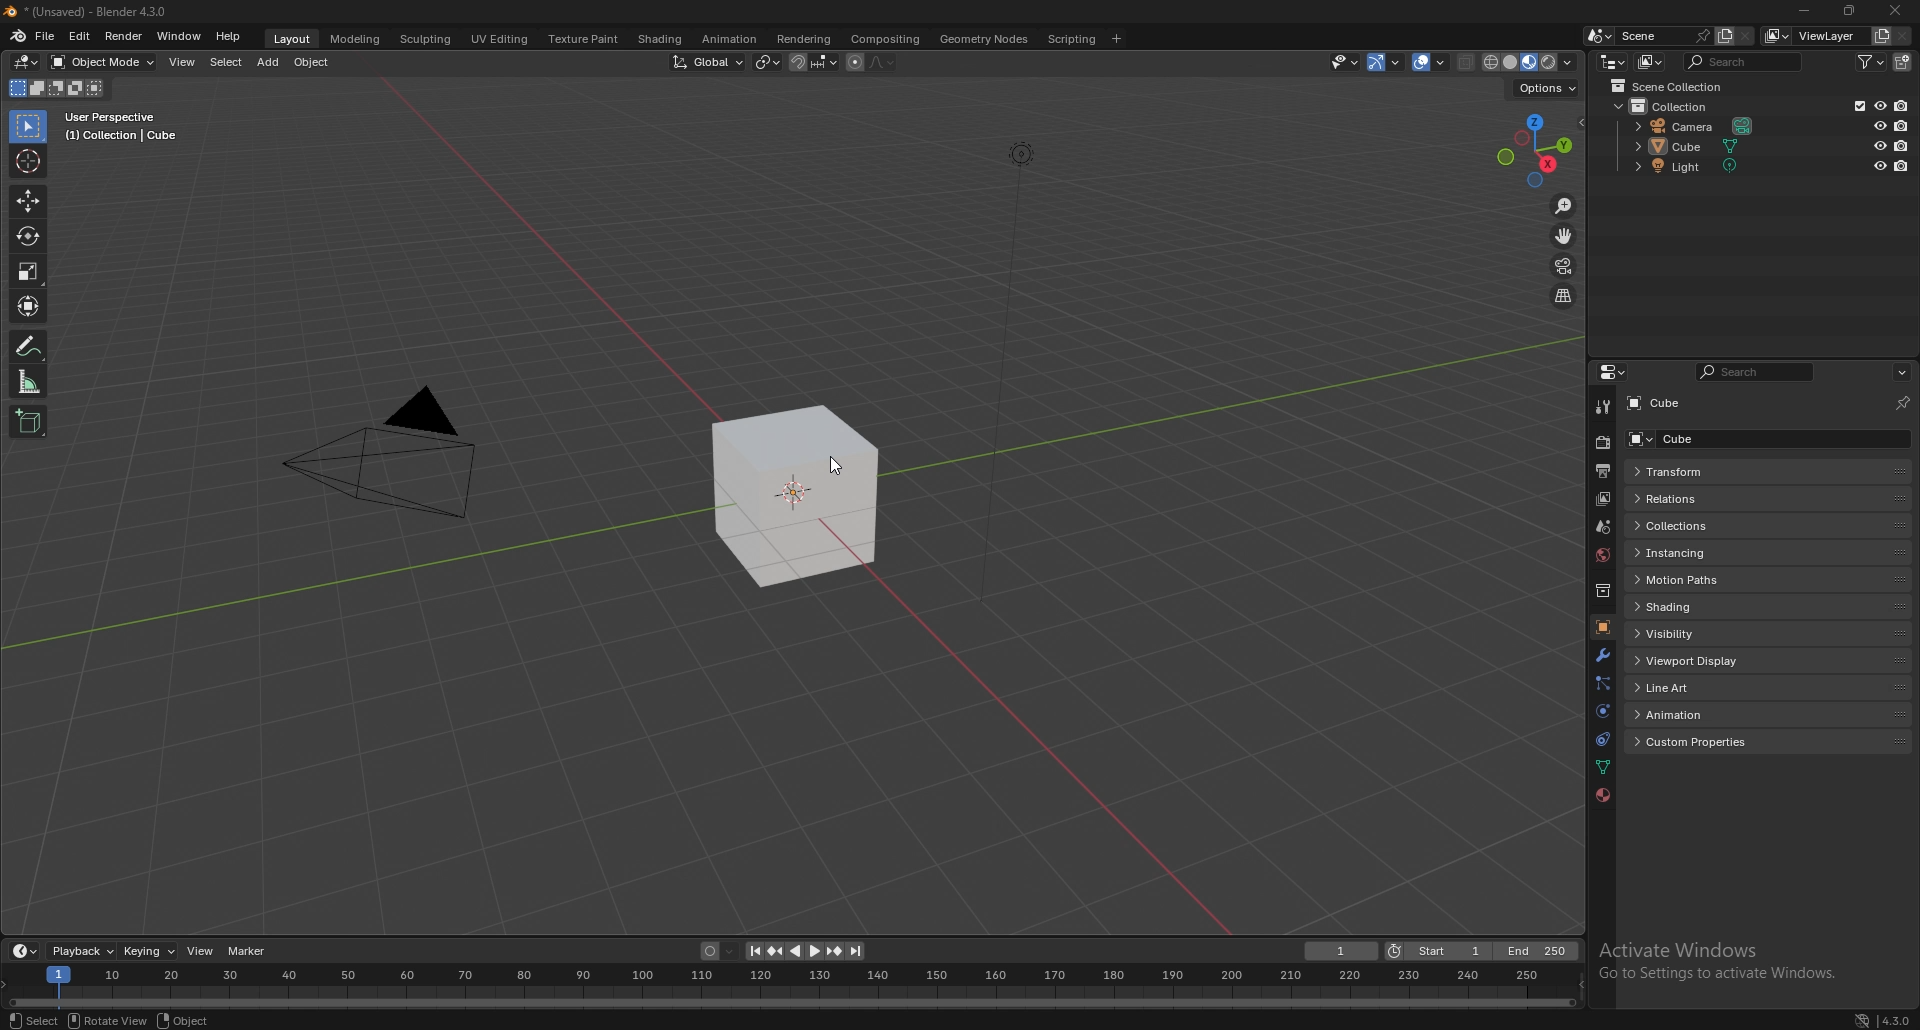 The image size is (1920, 1030). Describe the element at coordinates (25, 62) in the screenshot. I see `editor type` at that location.